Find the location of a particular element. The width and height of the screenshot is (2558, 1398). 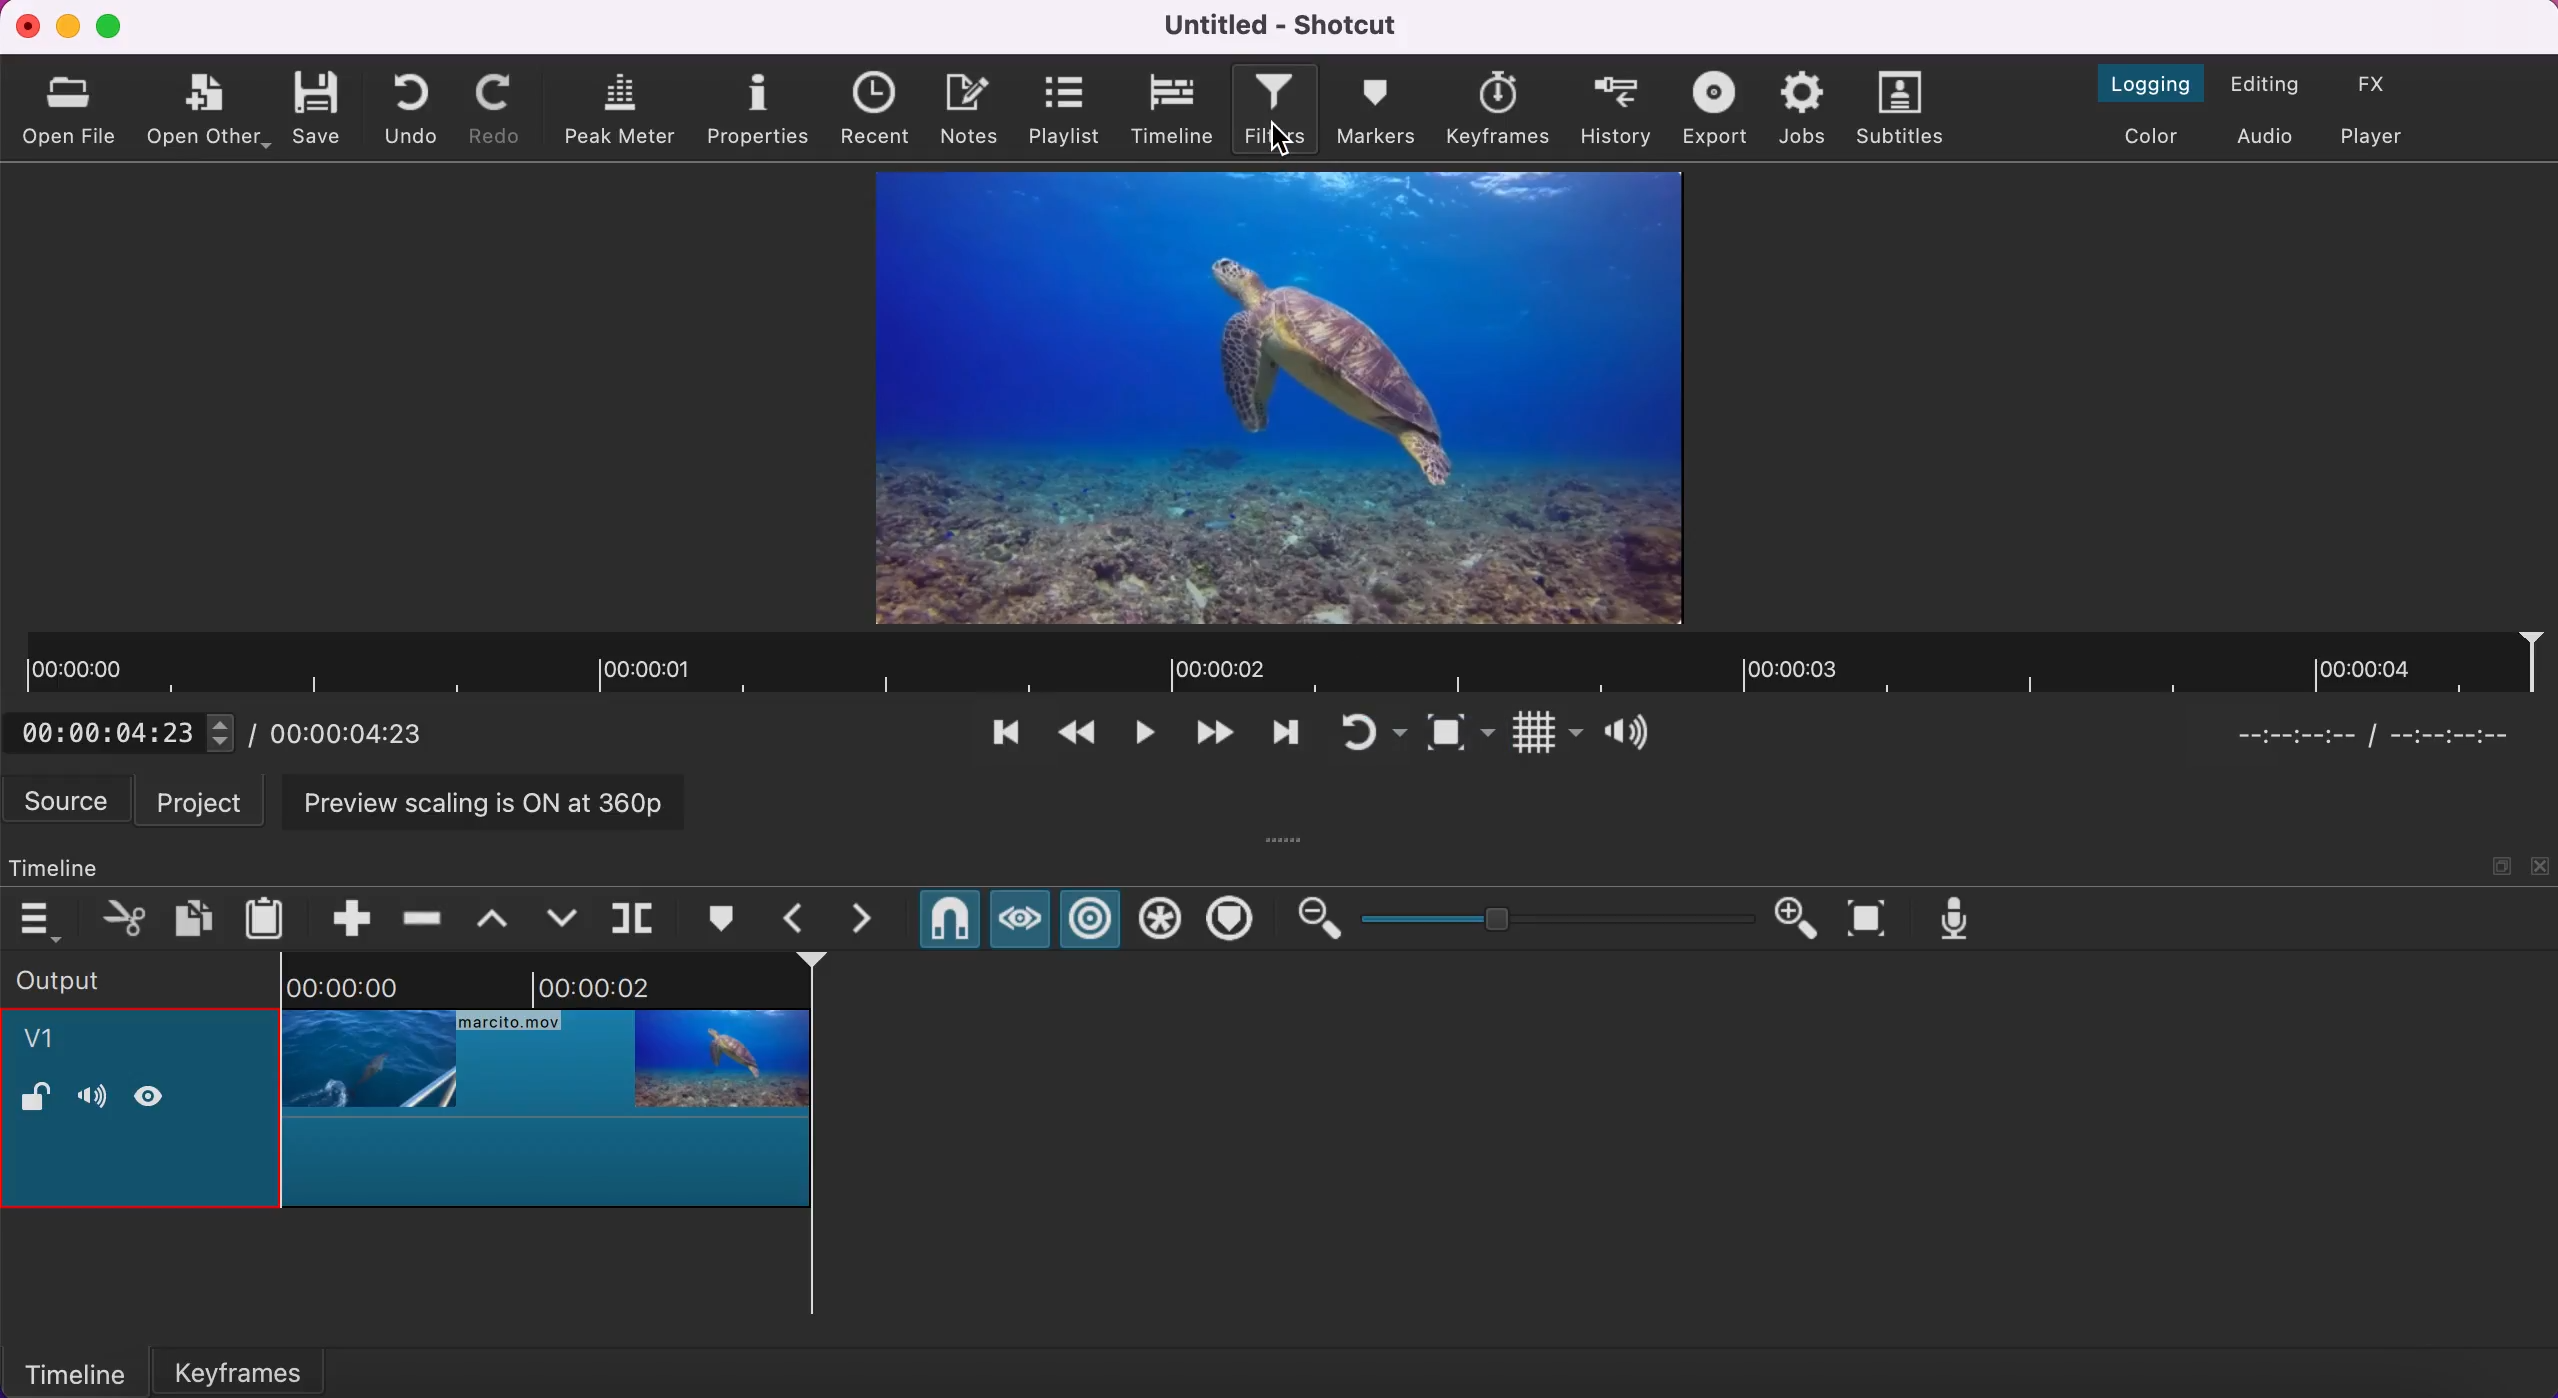

switch to the logging layout is located at coordinates (2139, 78).